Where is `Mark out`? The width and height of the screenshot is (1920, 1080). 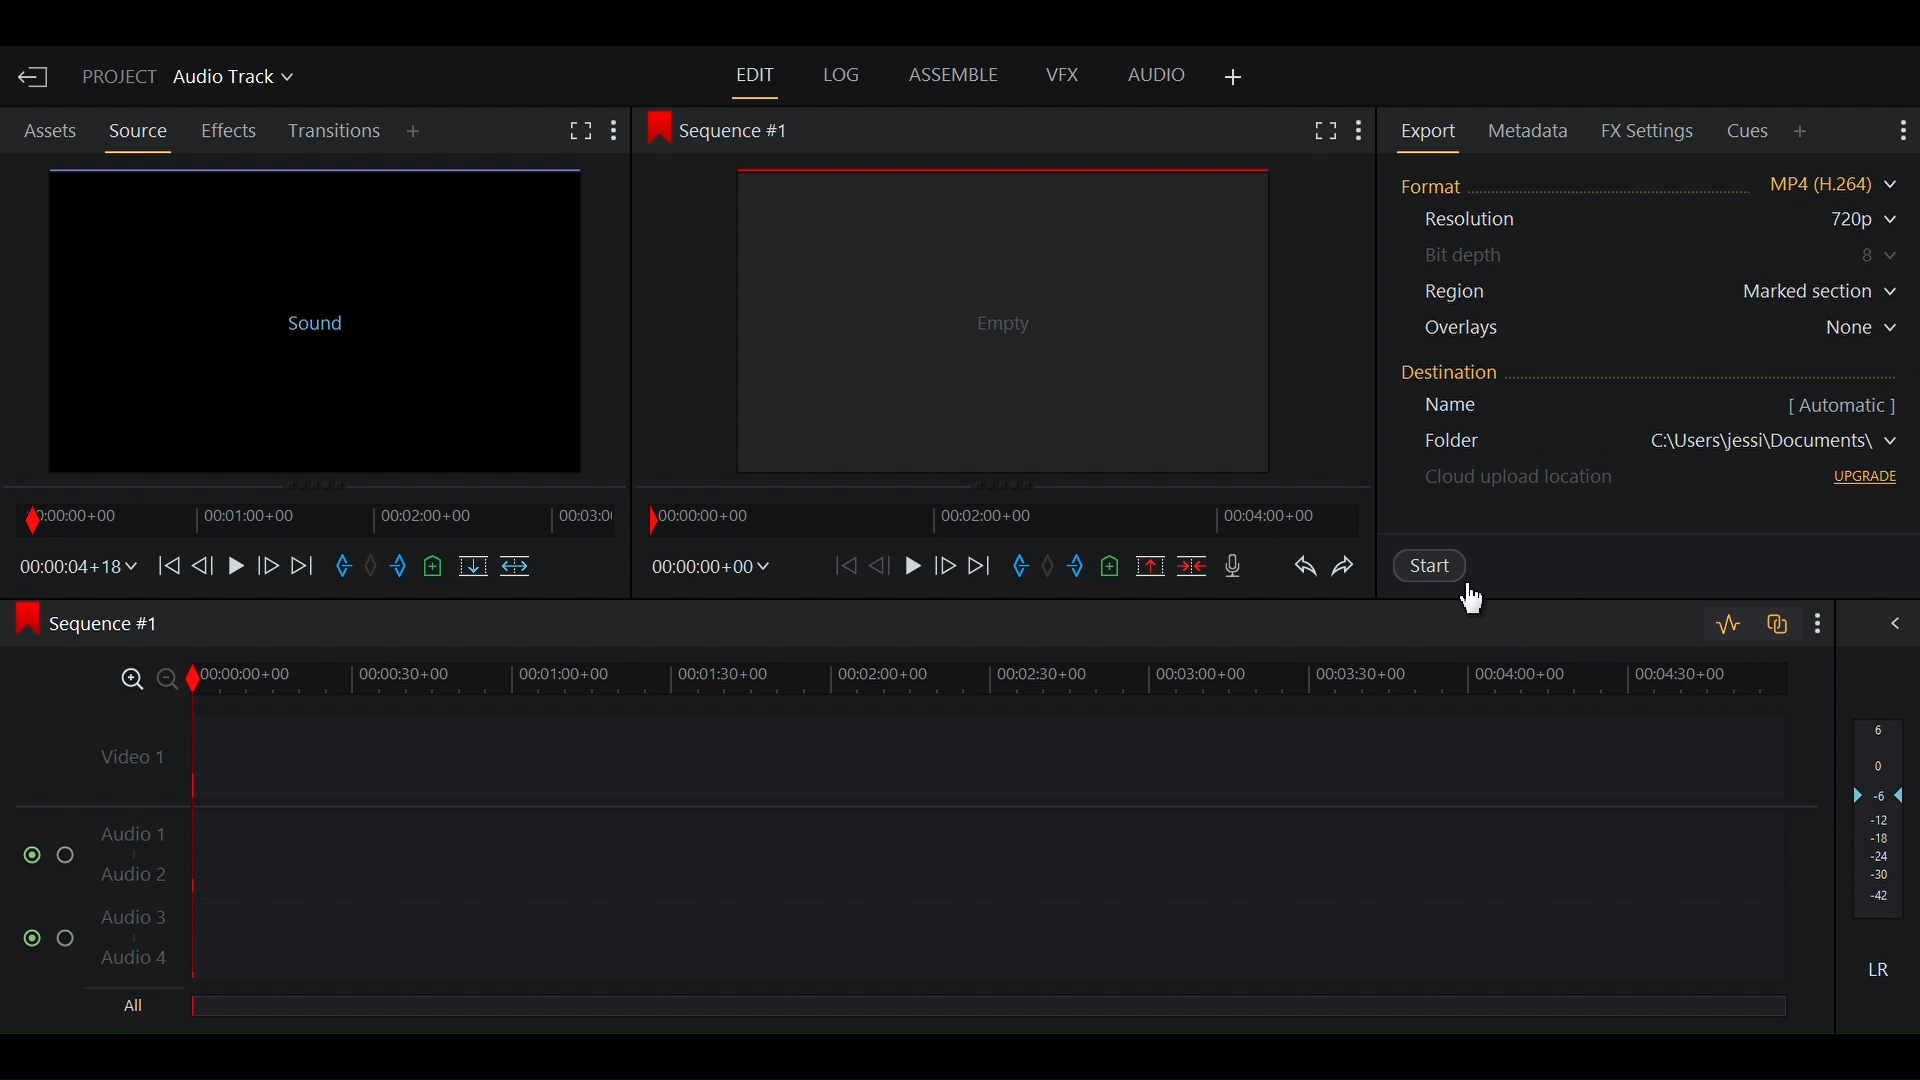 Mark out is located at coordinates (401, 568).